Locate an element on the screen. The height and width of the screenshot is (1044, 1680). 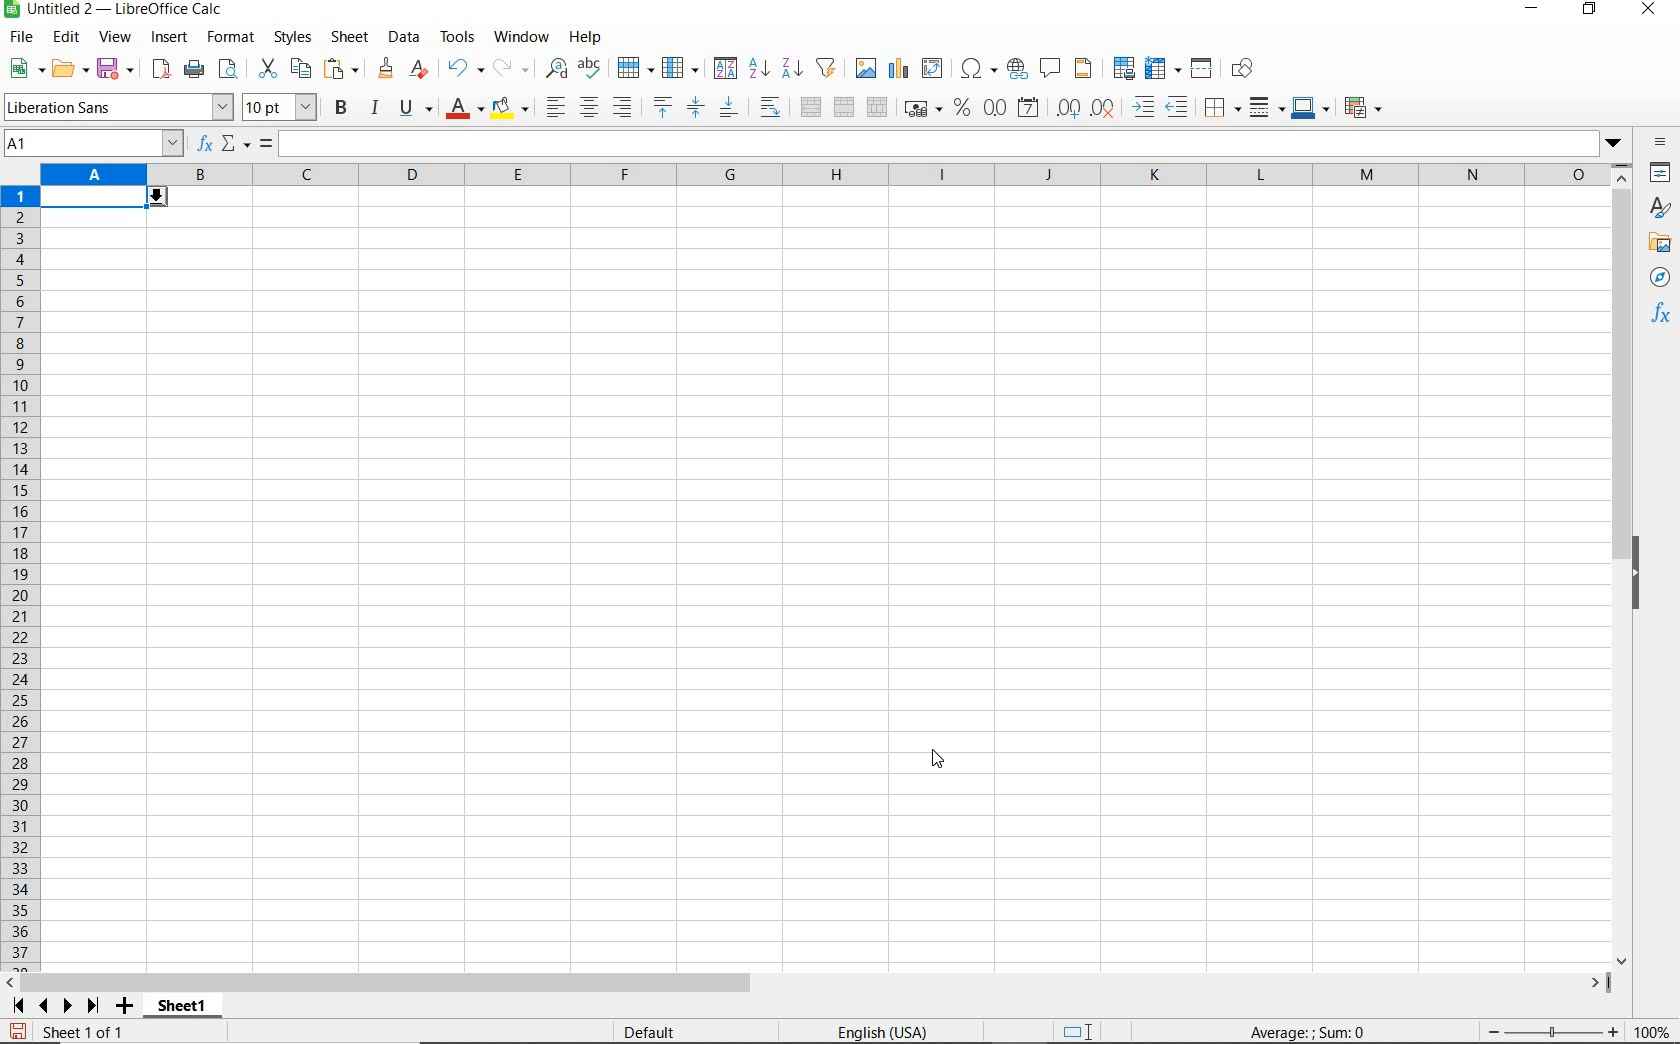
new is located at coordinates (27, 69).